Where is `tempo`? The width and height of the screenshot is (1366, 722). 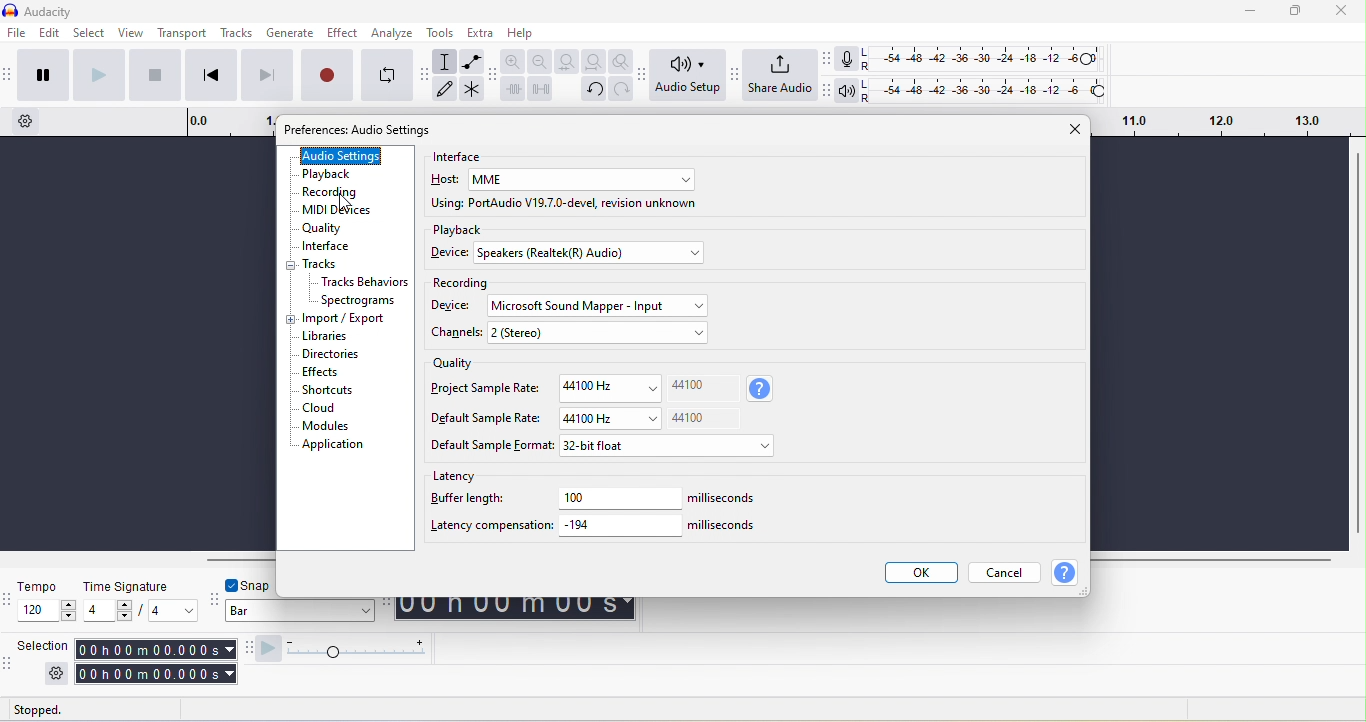
tempo is located at coordinates (49, 603).